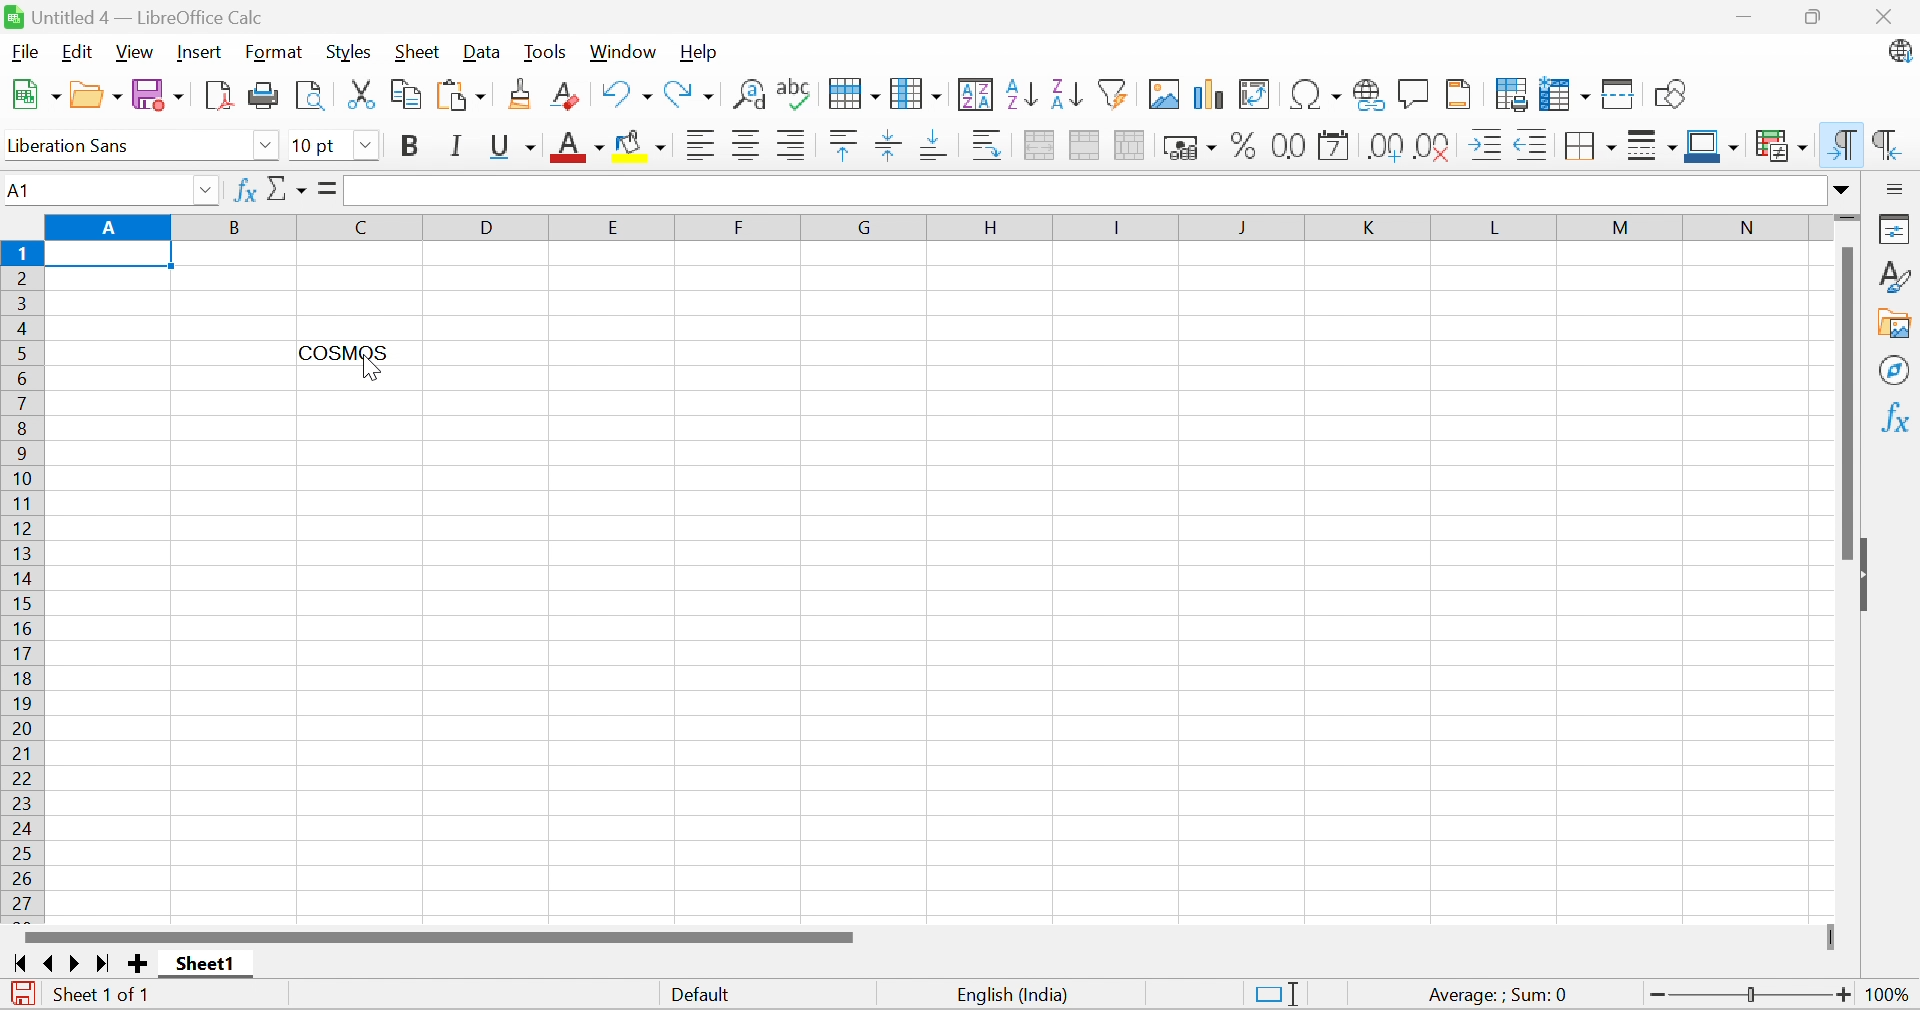 The height and width of the screenshot is (1010, 1920). Describe the element at coordinates (1892, 997) in the screenshot. I see `100%` at that location.